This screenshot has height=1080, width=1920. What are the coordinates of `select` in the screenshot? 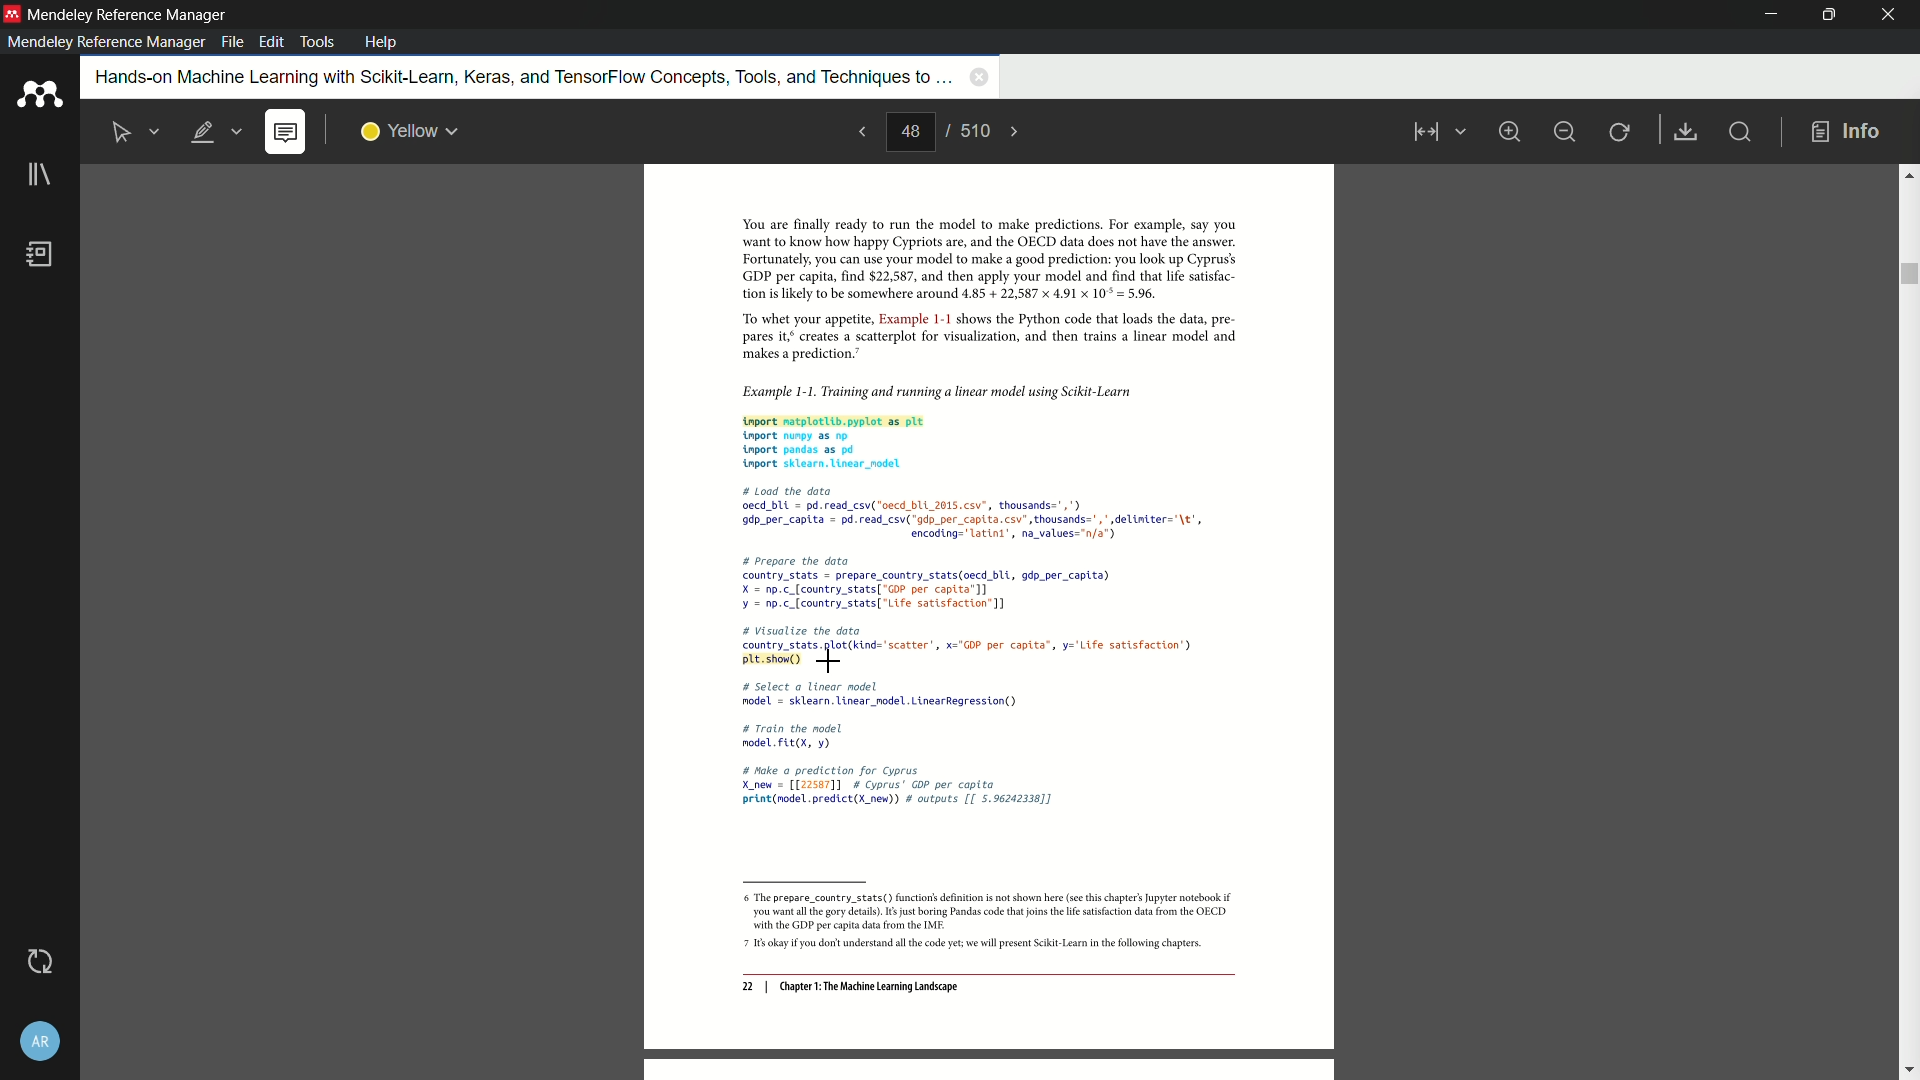 It's located at (123, 133).